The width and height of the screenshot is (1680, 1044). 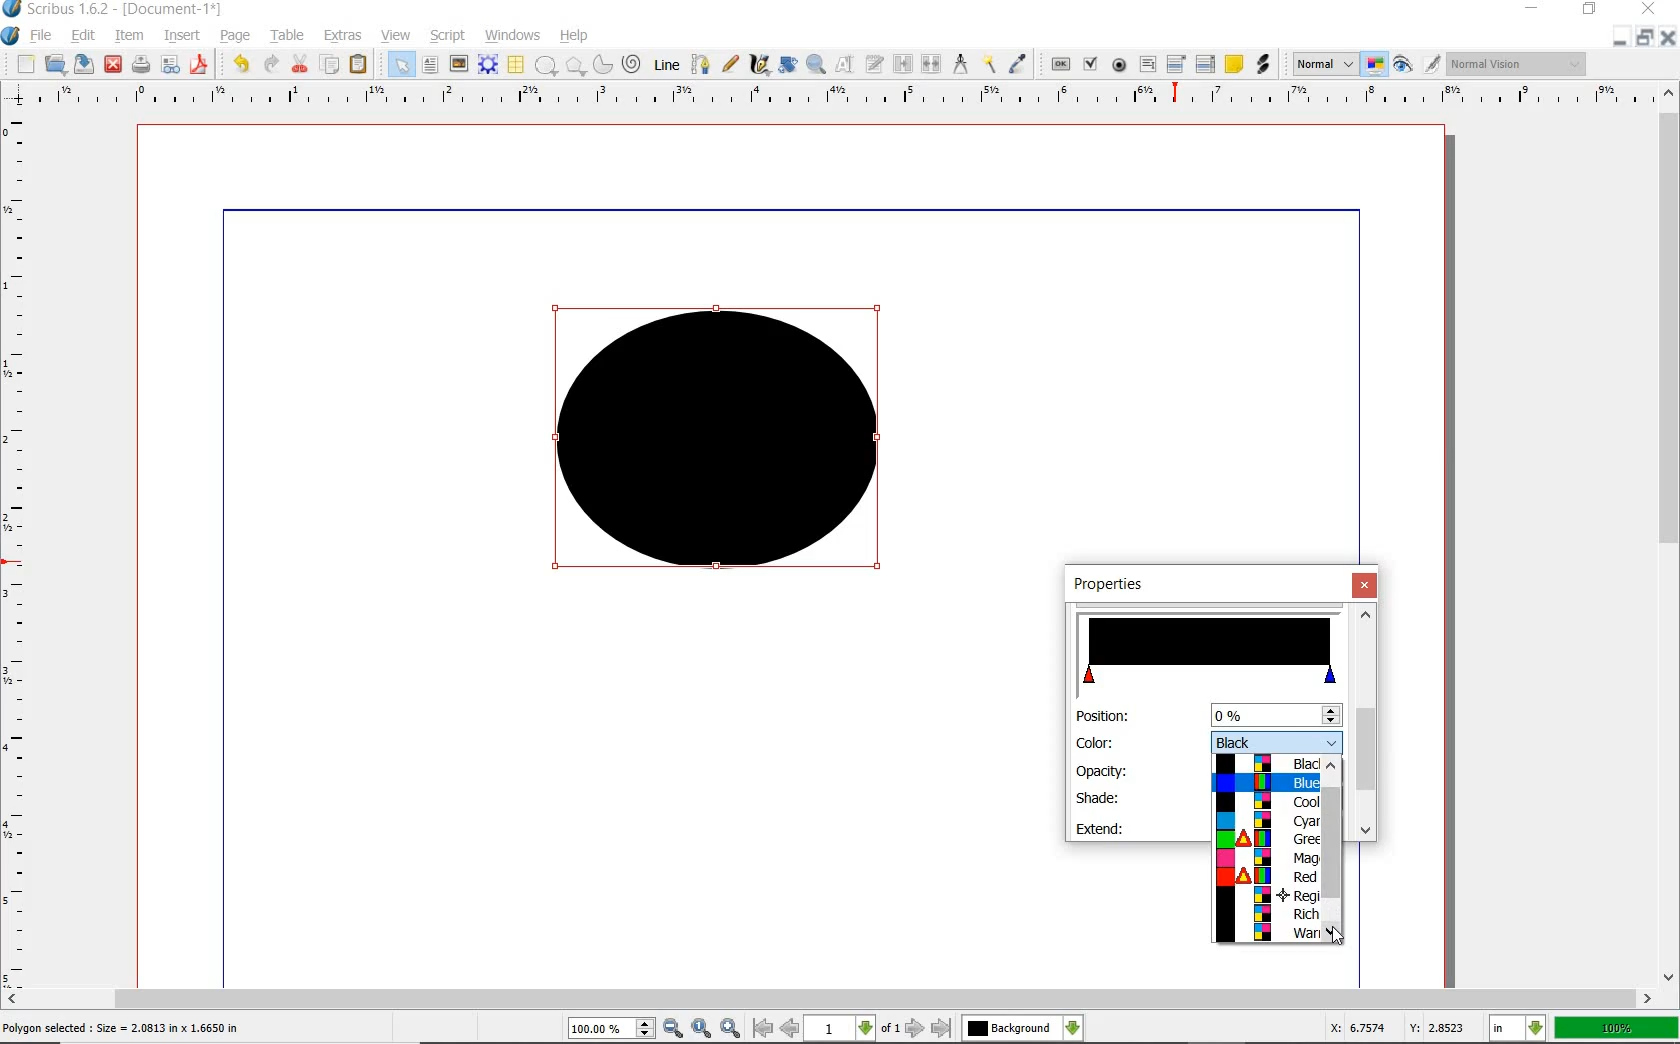 What do you see at coordinates (1616, 1029) in the screenshot?
I see `ZOOM FACTOR` at bounding box center [1616, 1029].